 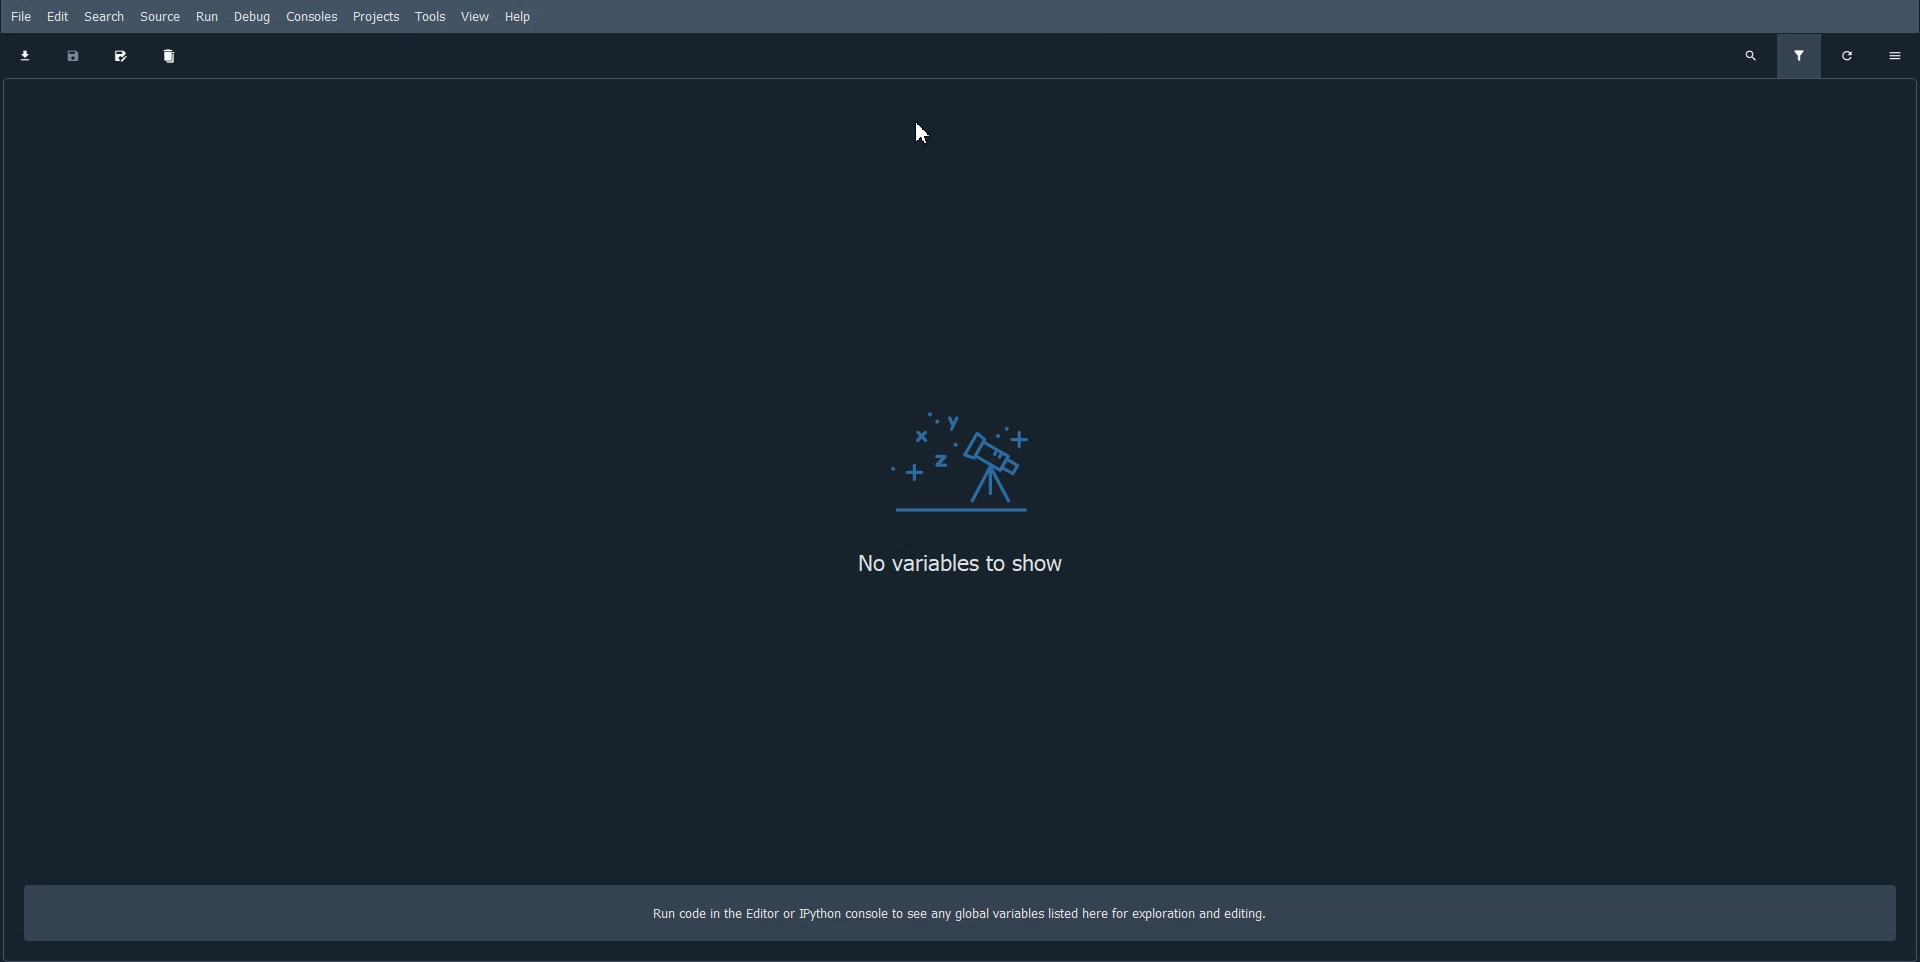 What do you see at coordinates (519, 17) in the screenshot?
I see `Help` at bounding box center [519, 17].